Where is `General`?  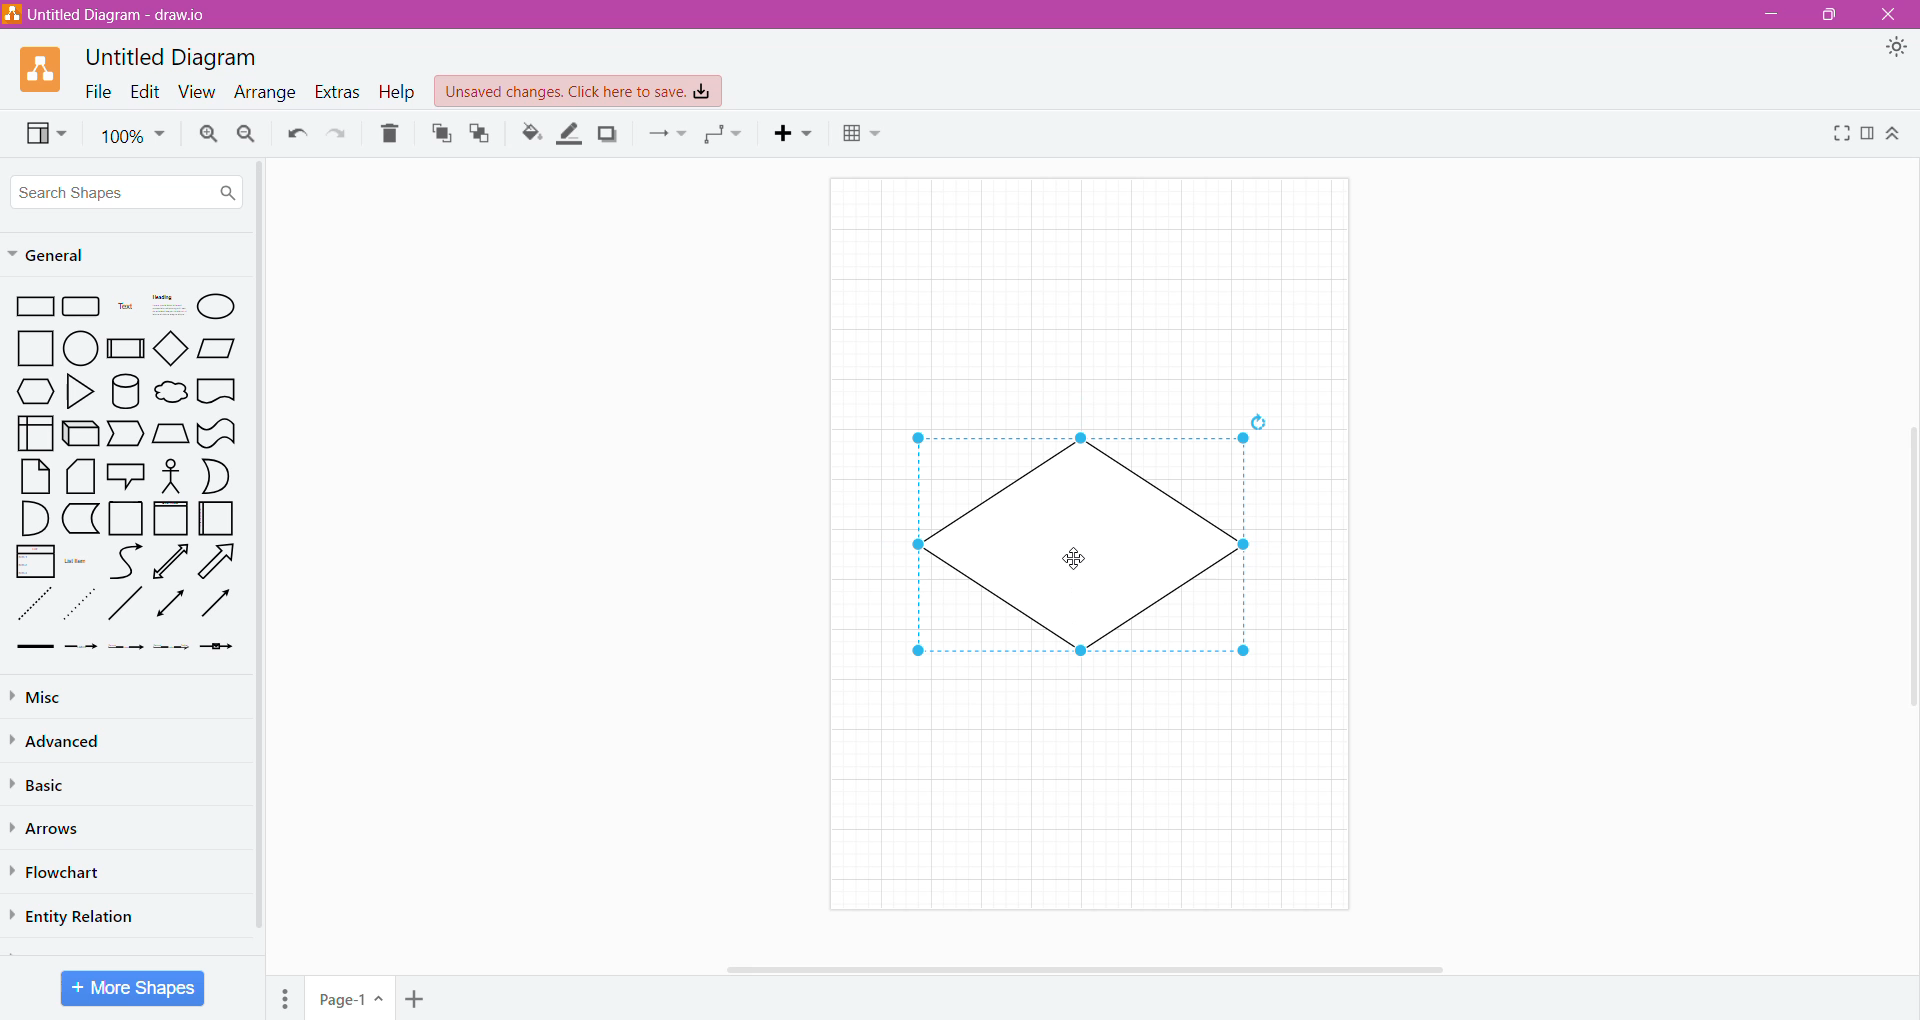
General is located at coordinates (58, 256).